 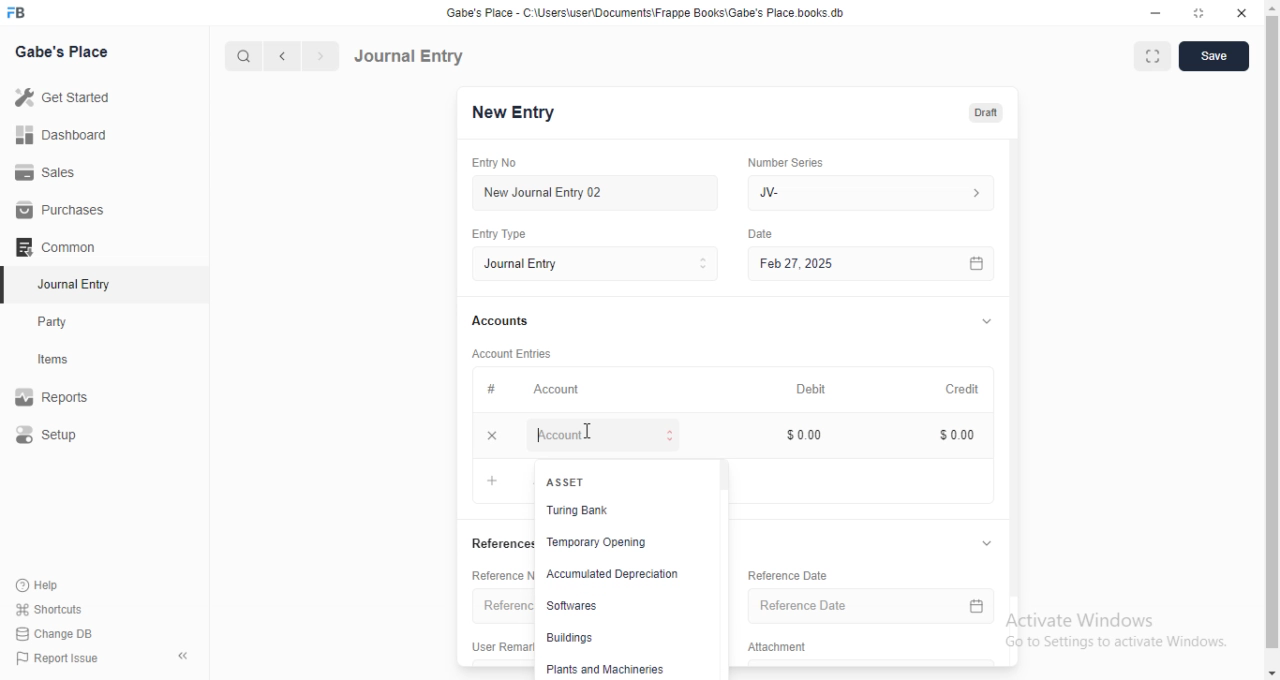 I want to click on Reports, so click(x=53, y=394).